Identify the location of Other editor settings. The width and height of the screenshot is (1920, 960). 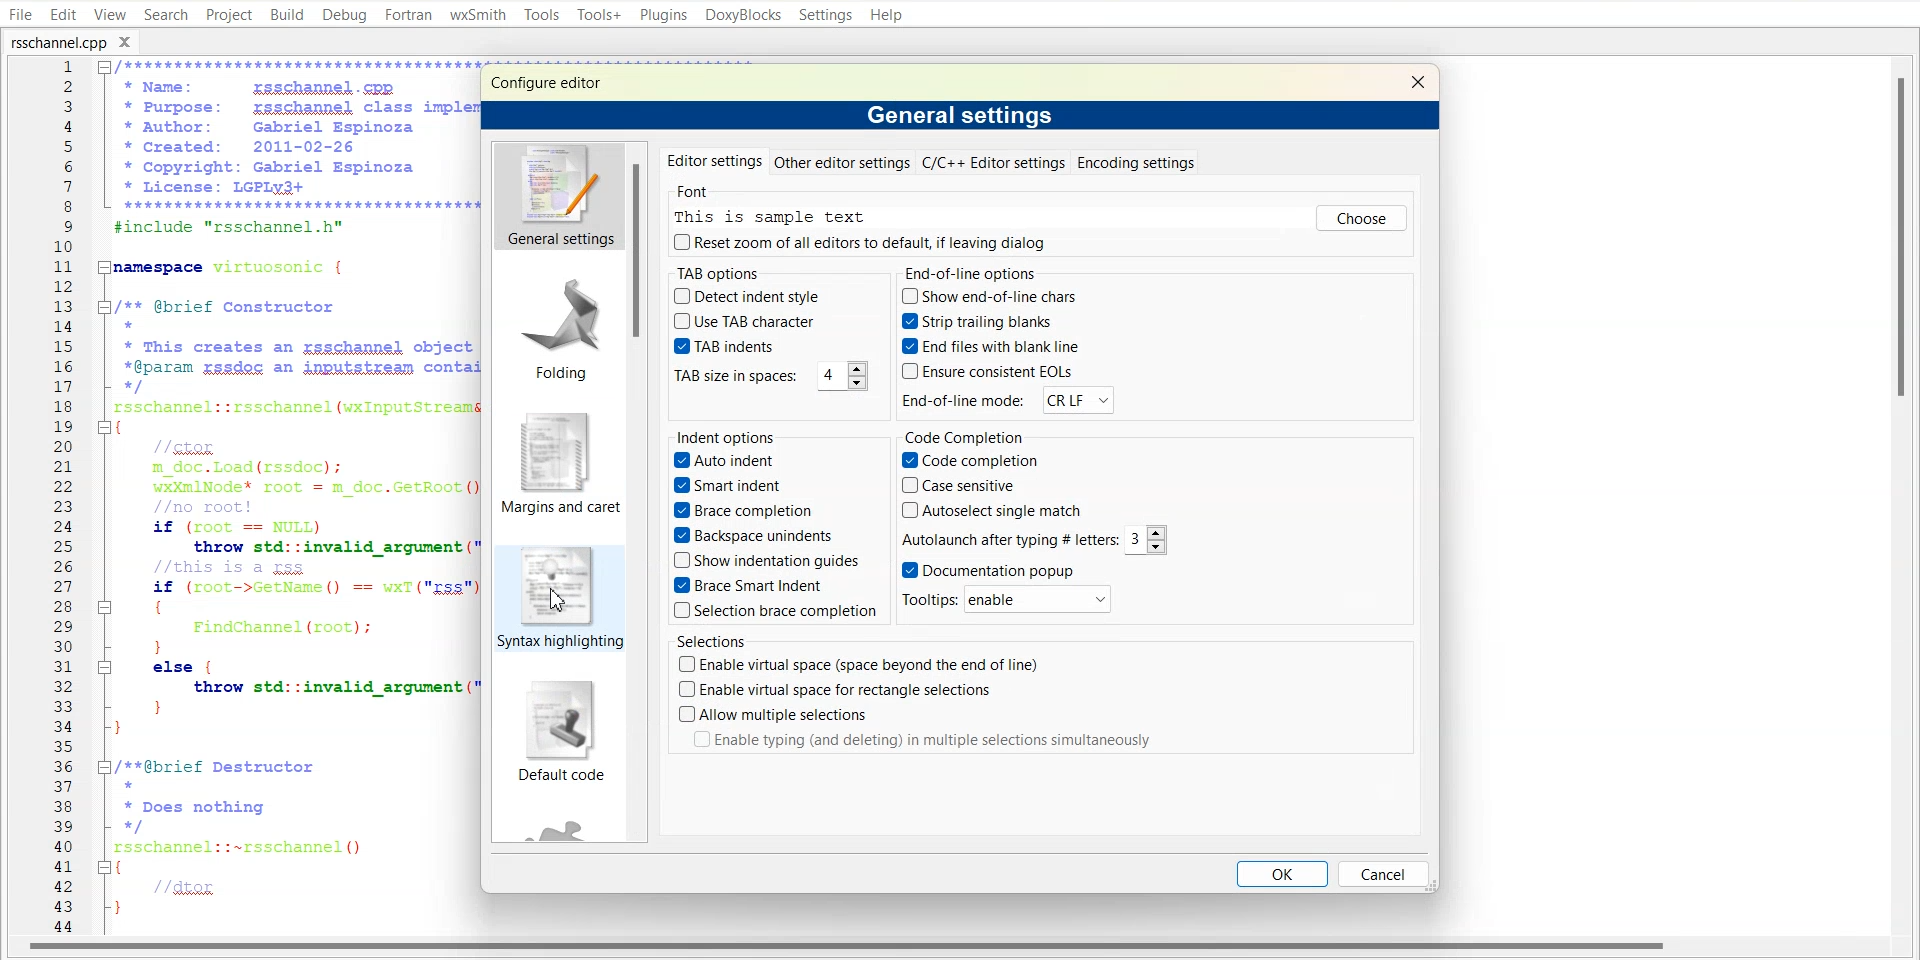
(842, 164).